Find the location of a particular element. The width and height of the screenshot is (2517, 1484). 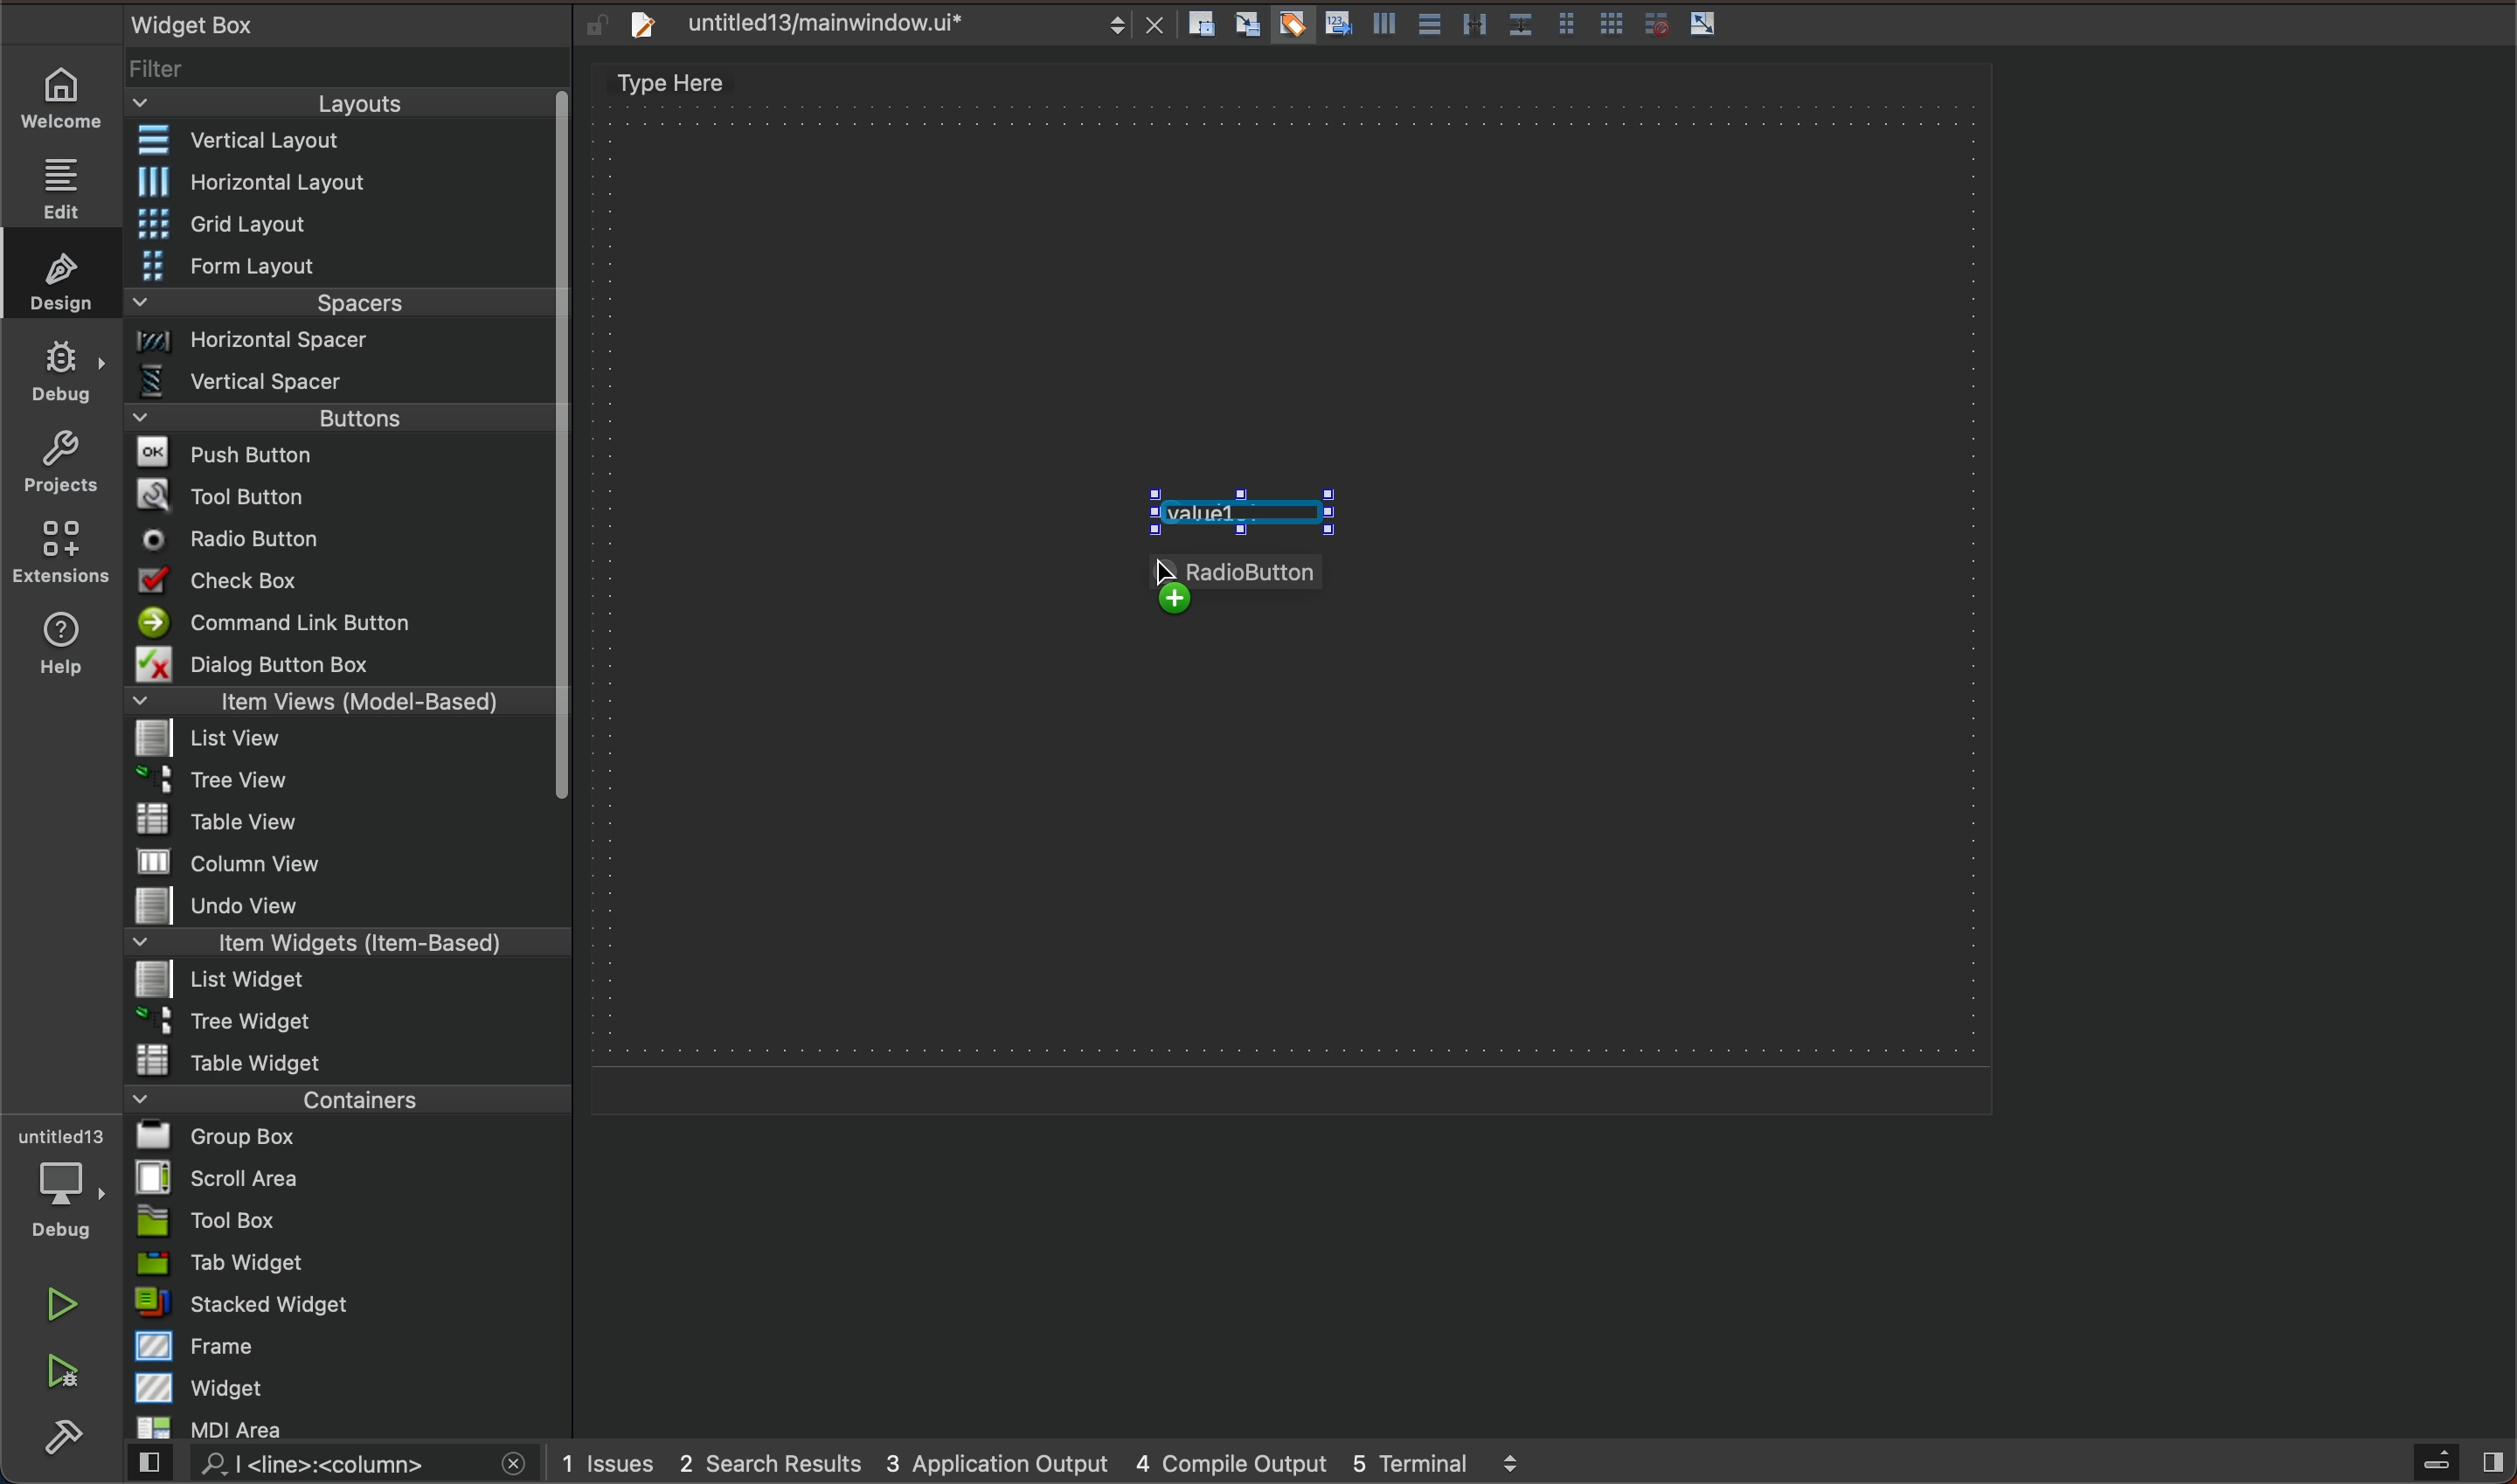

cursor is located at coordinates (1187, 571).